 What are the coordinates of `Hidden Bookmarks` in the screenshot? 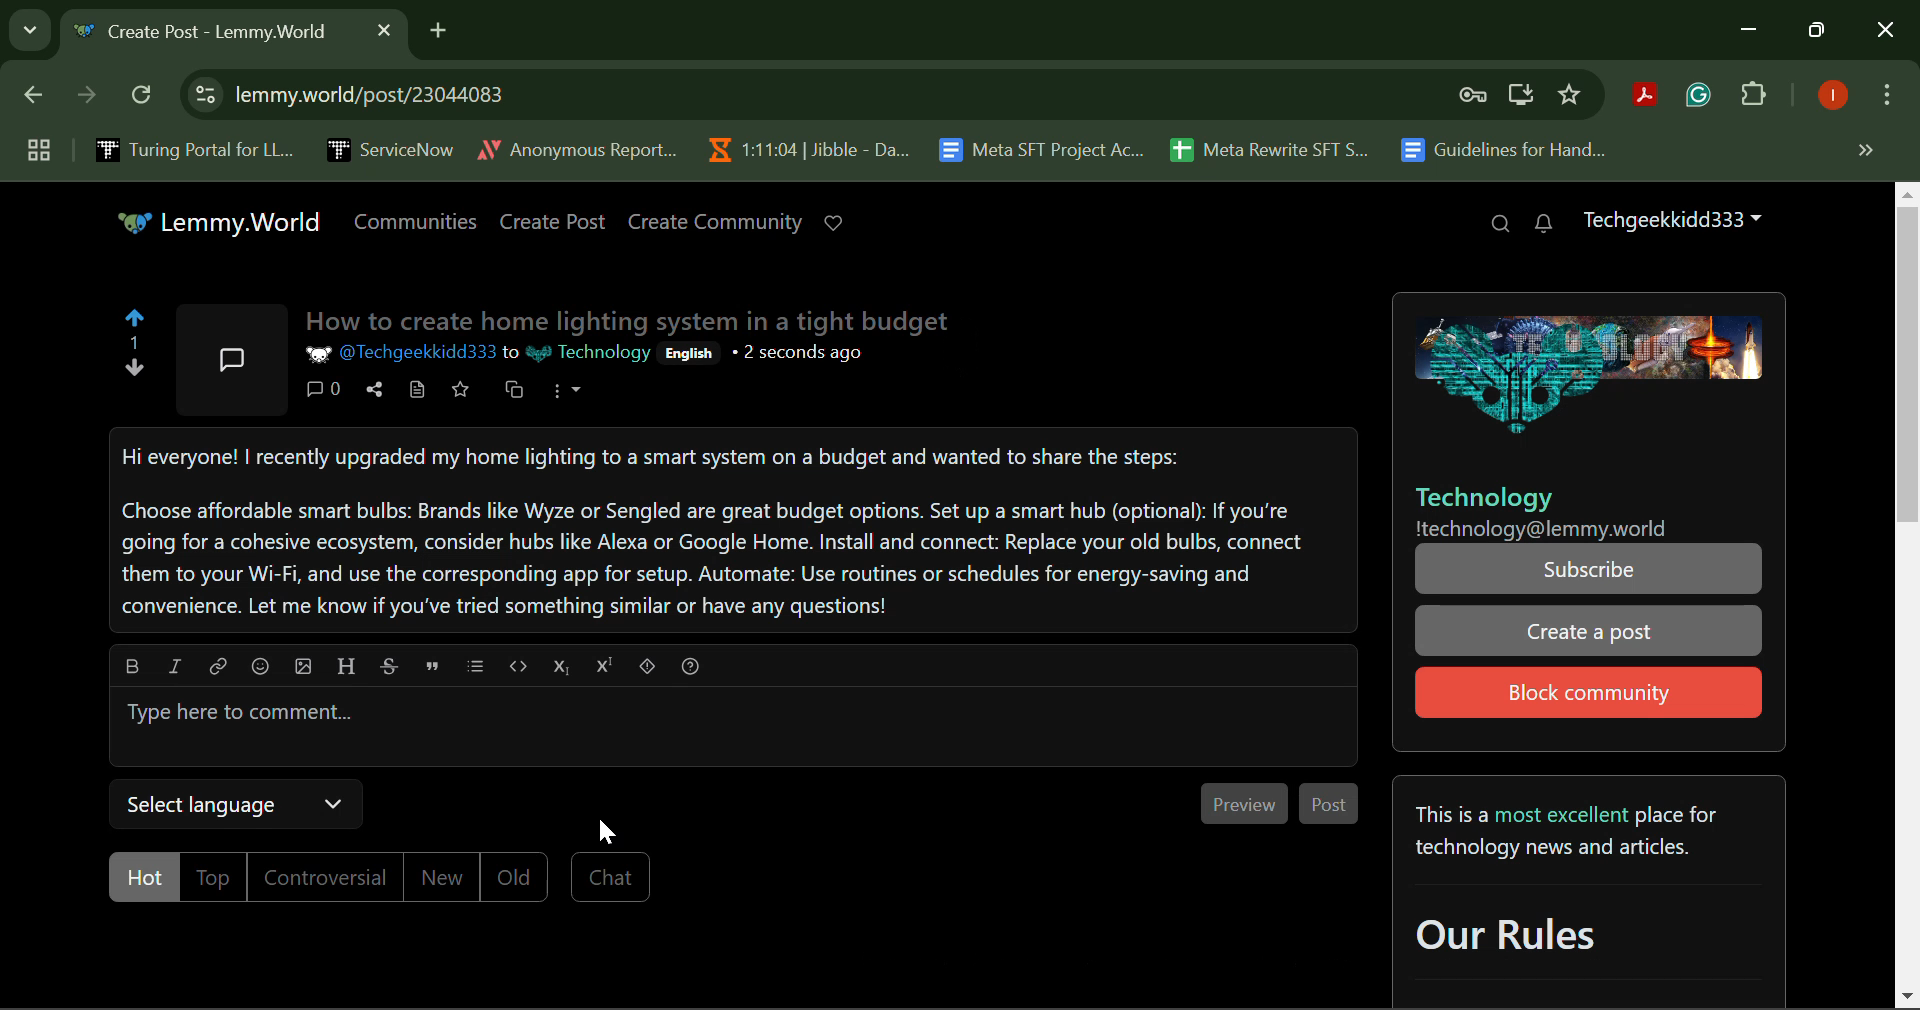 It's located at (1864, 149).